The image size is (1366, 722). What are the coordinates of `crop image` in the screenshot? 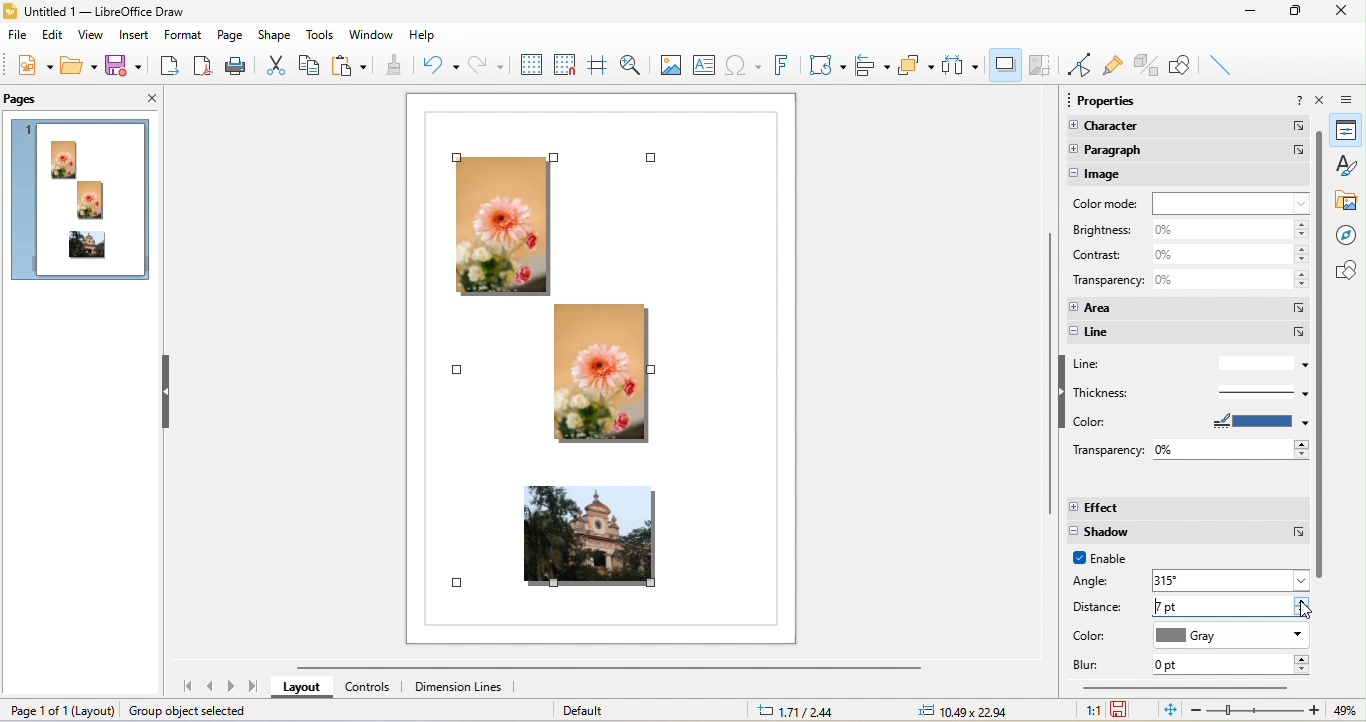 It's located at (1039, 66).